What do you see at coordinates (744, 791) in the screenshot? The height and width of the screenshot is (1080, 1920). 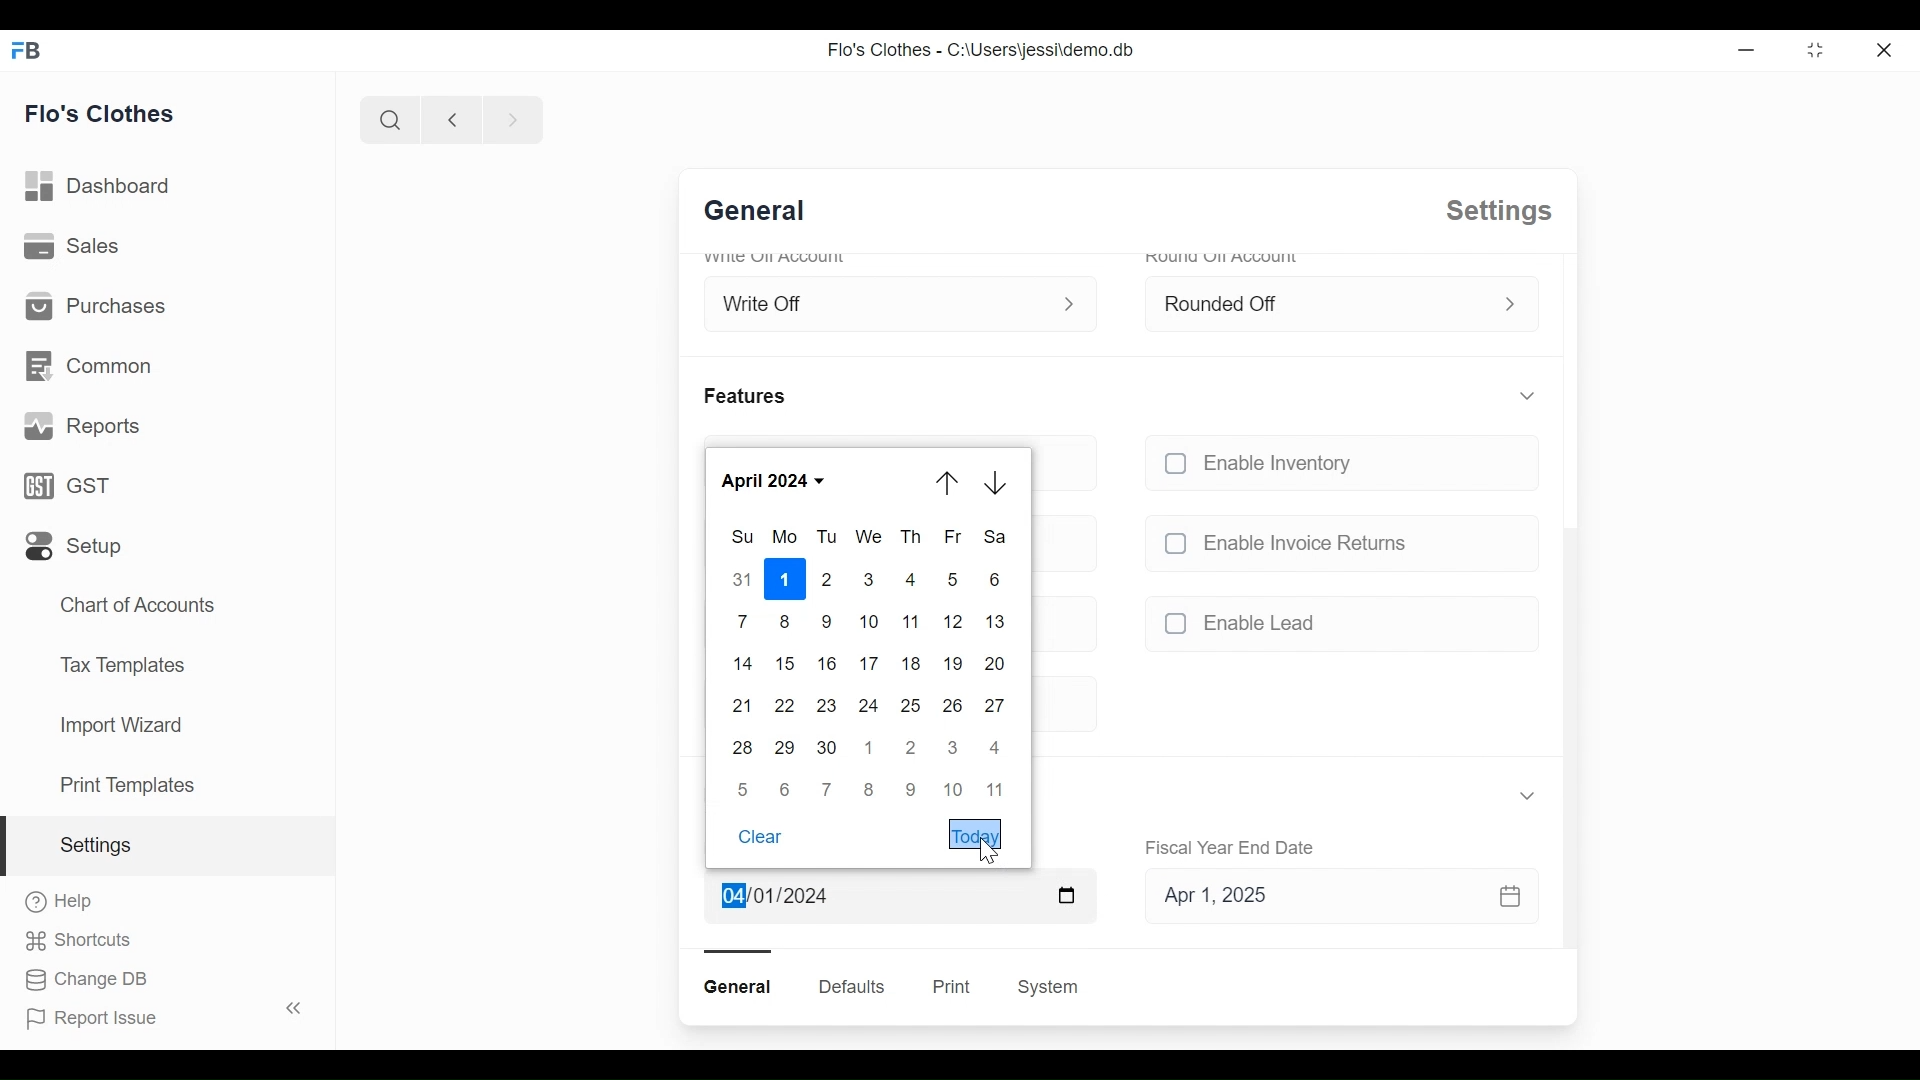 I see `5` at bounding box center [744, 791].